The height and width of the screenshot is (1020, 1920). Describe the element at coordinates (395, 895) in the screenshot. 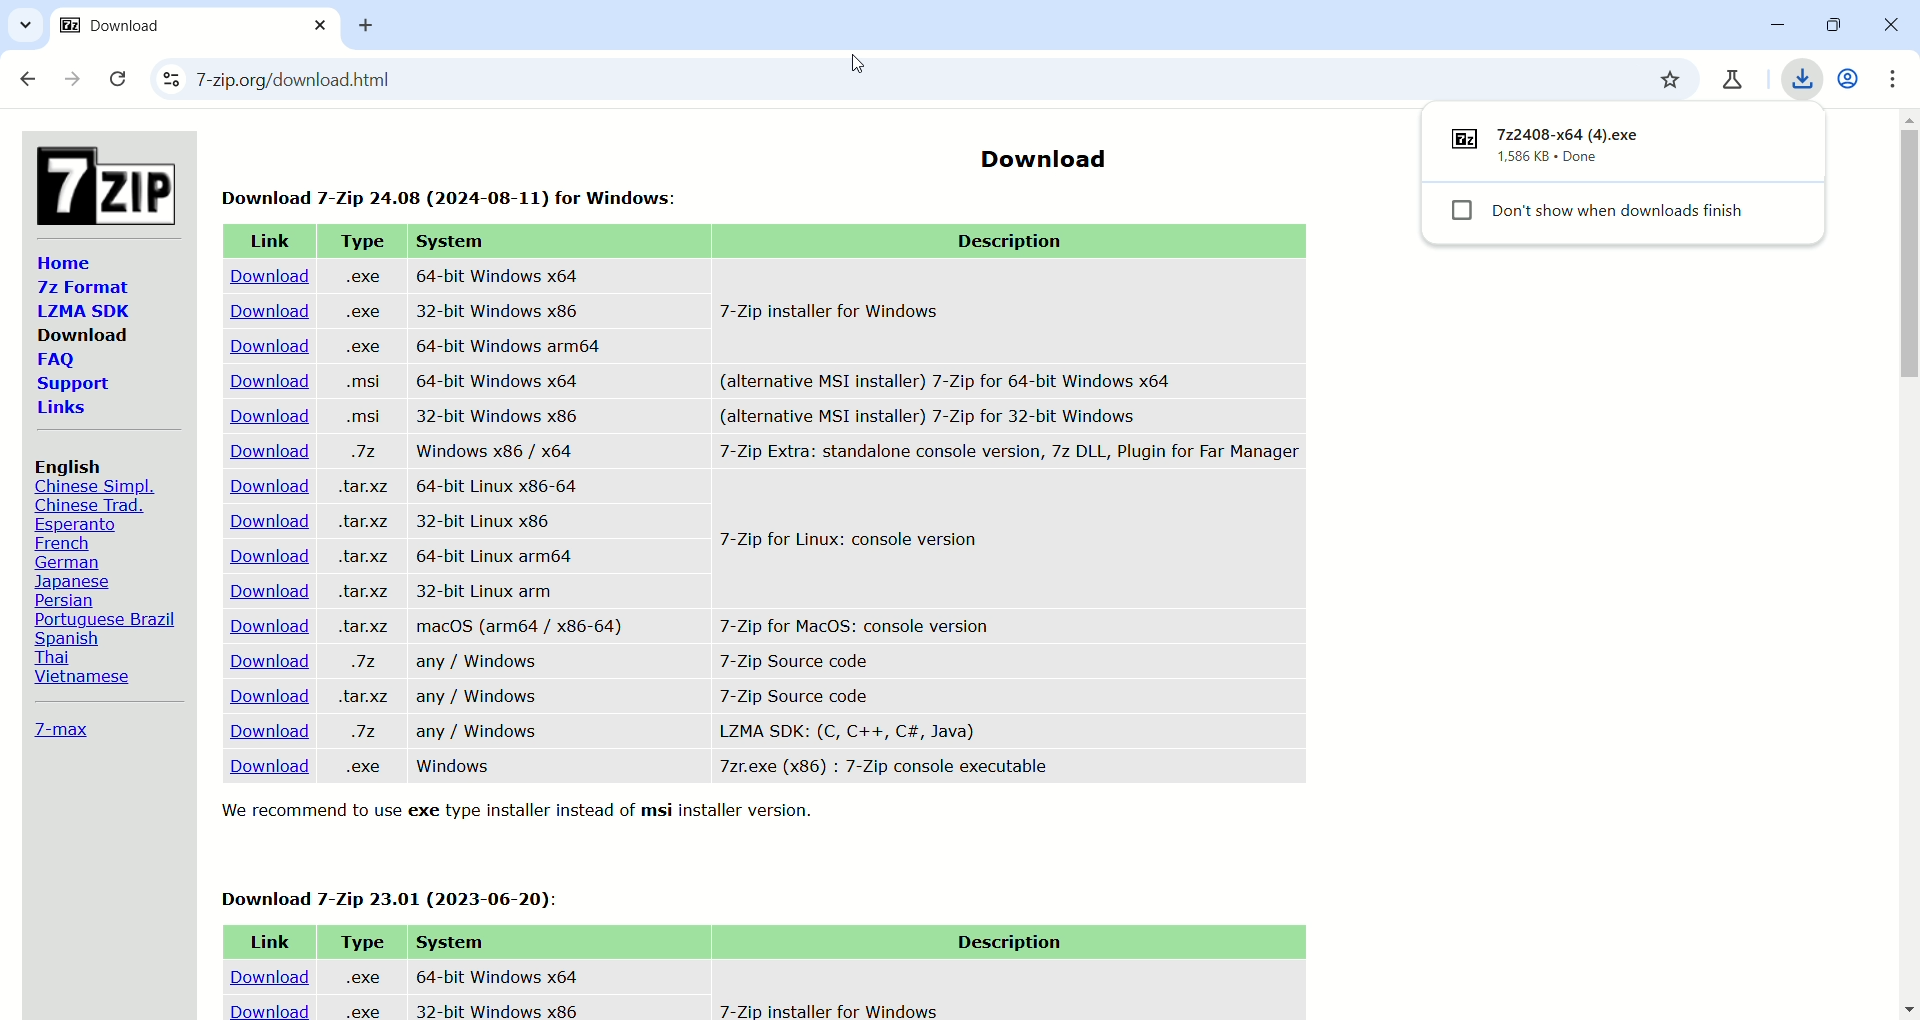

I see `Download 7-Zip 23.01 (2023-06-20):` at that location.